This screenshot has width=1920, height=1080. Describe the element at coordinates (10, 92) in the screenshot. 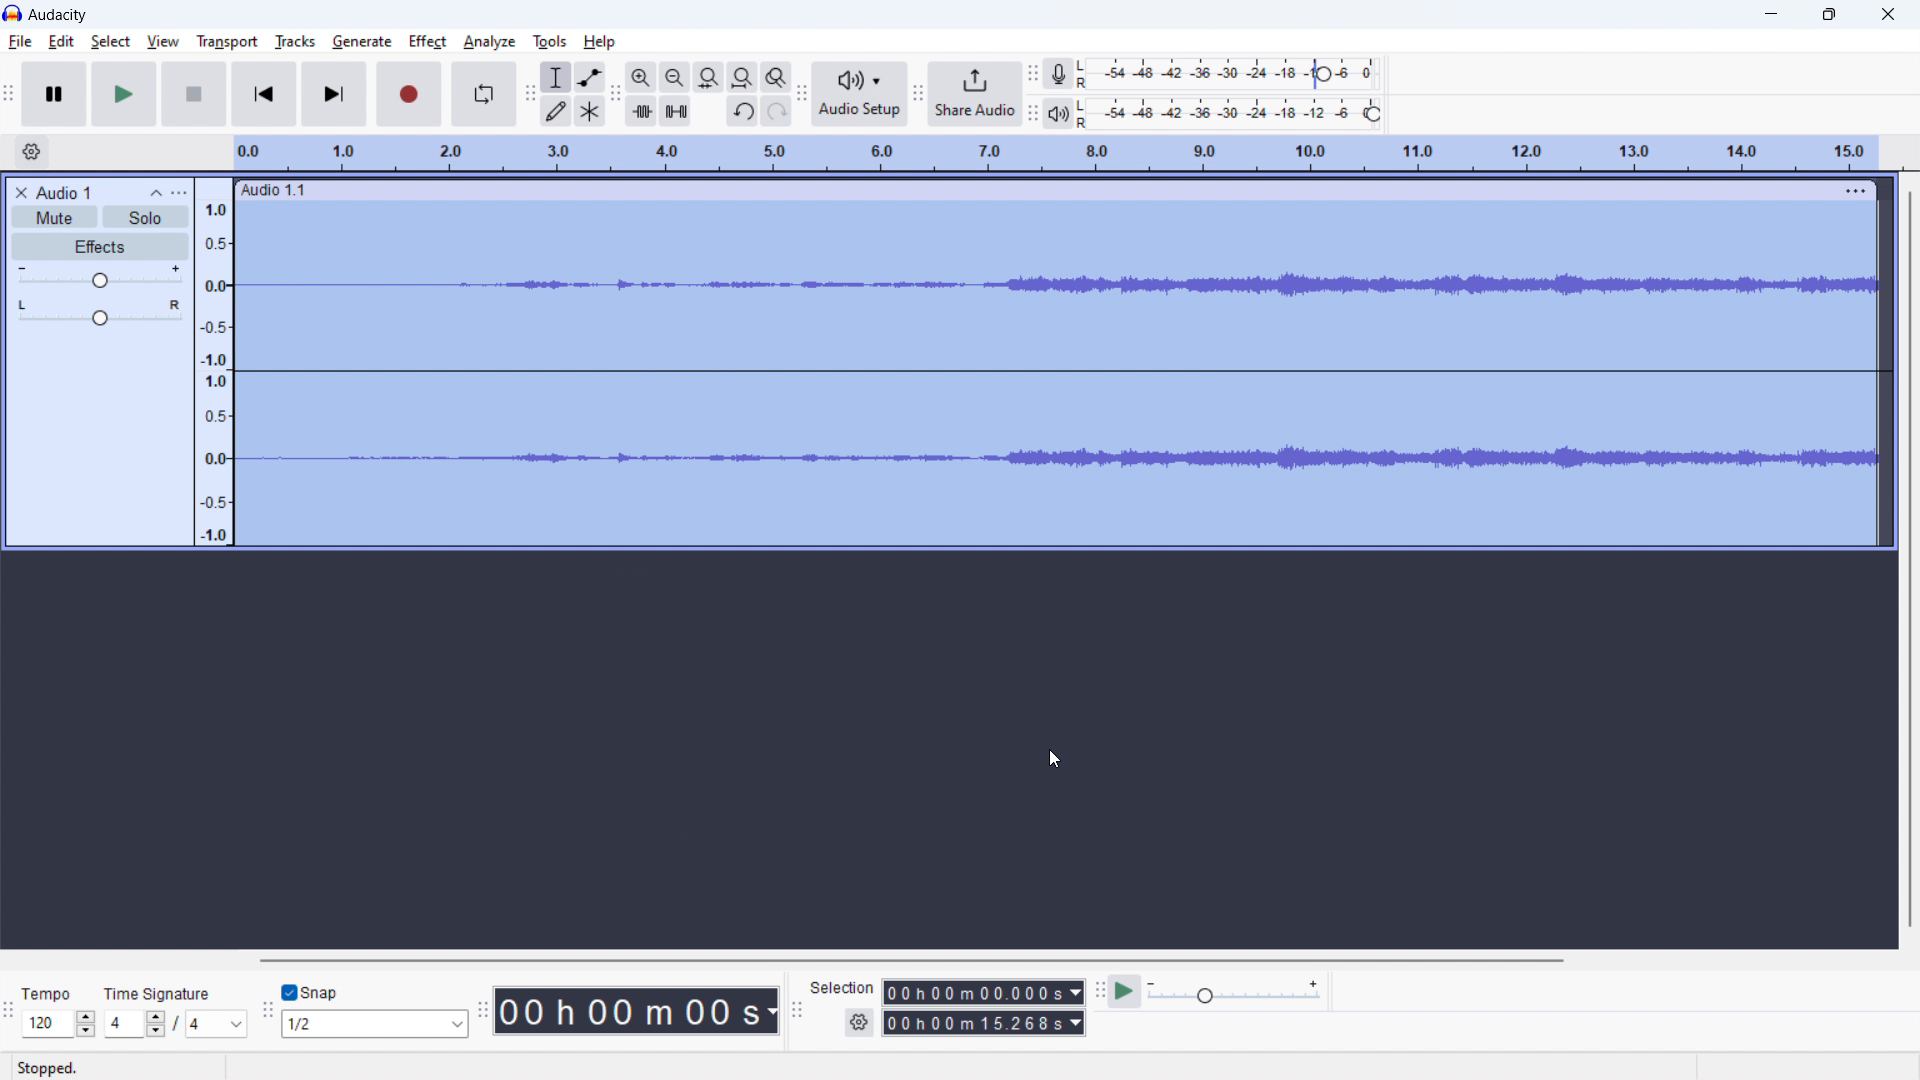

I see `transport toolbar` at that location.